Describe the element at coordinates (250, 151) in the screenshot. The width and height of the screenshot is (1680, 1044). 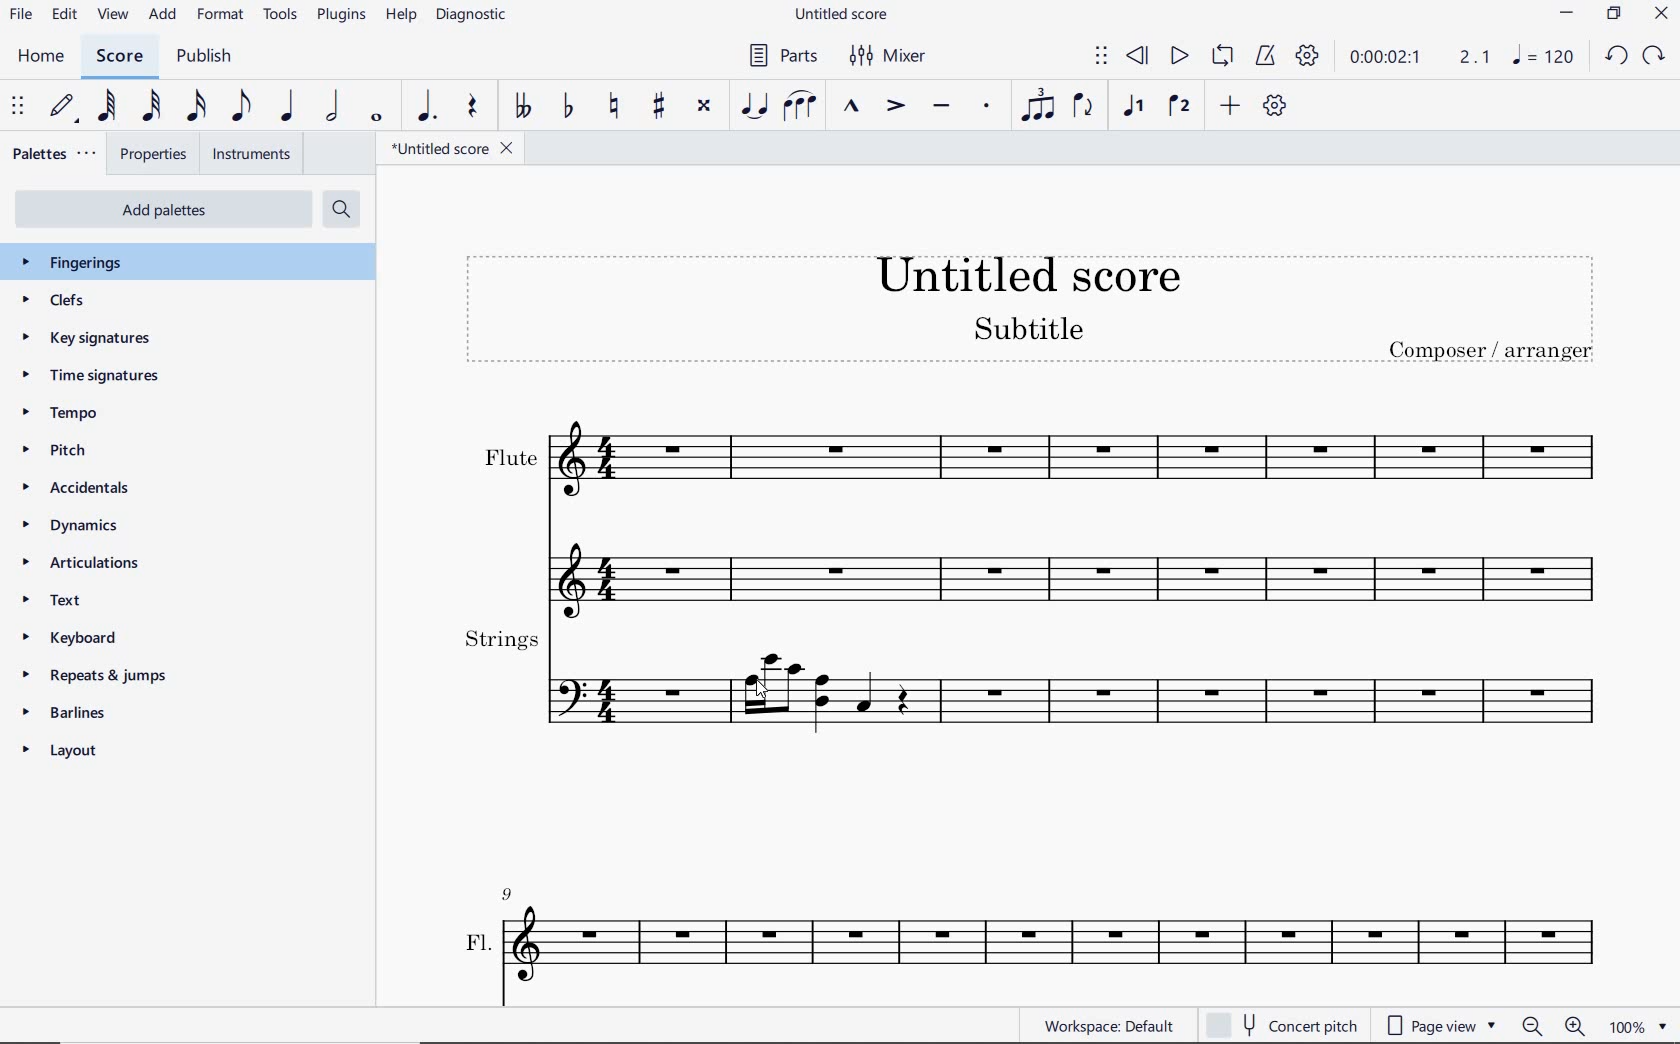
I see `instruments` at that location.